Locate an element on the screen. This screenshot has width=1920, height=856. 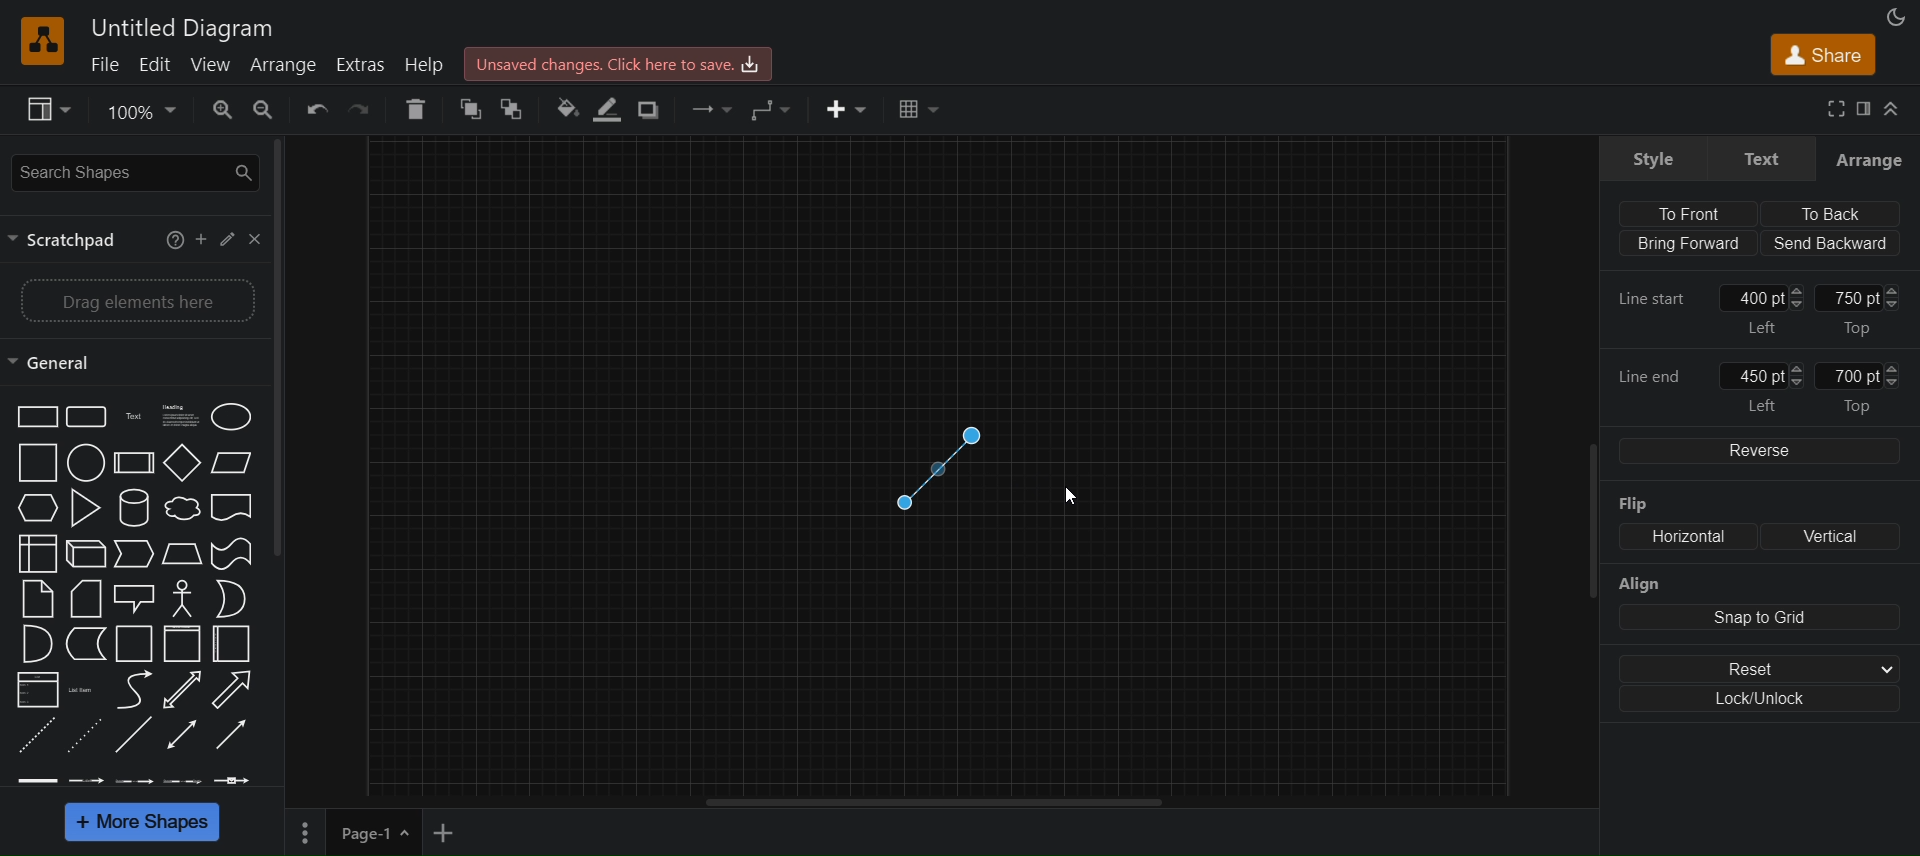
Bidirectional arrow is located at coordinates (180, 690).